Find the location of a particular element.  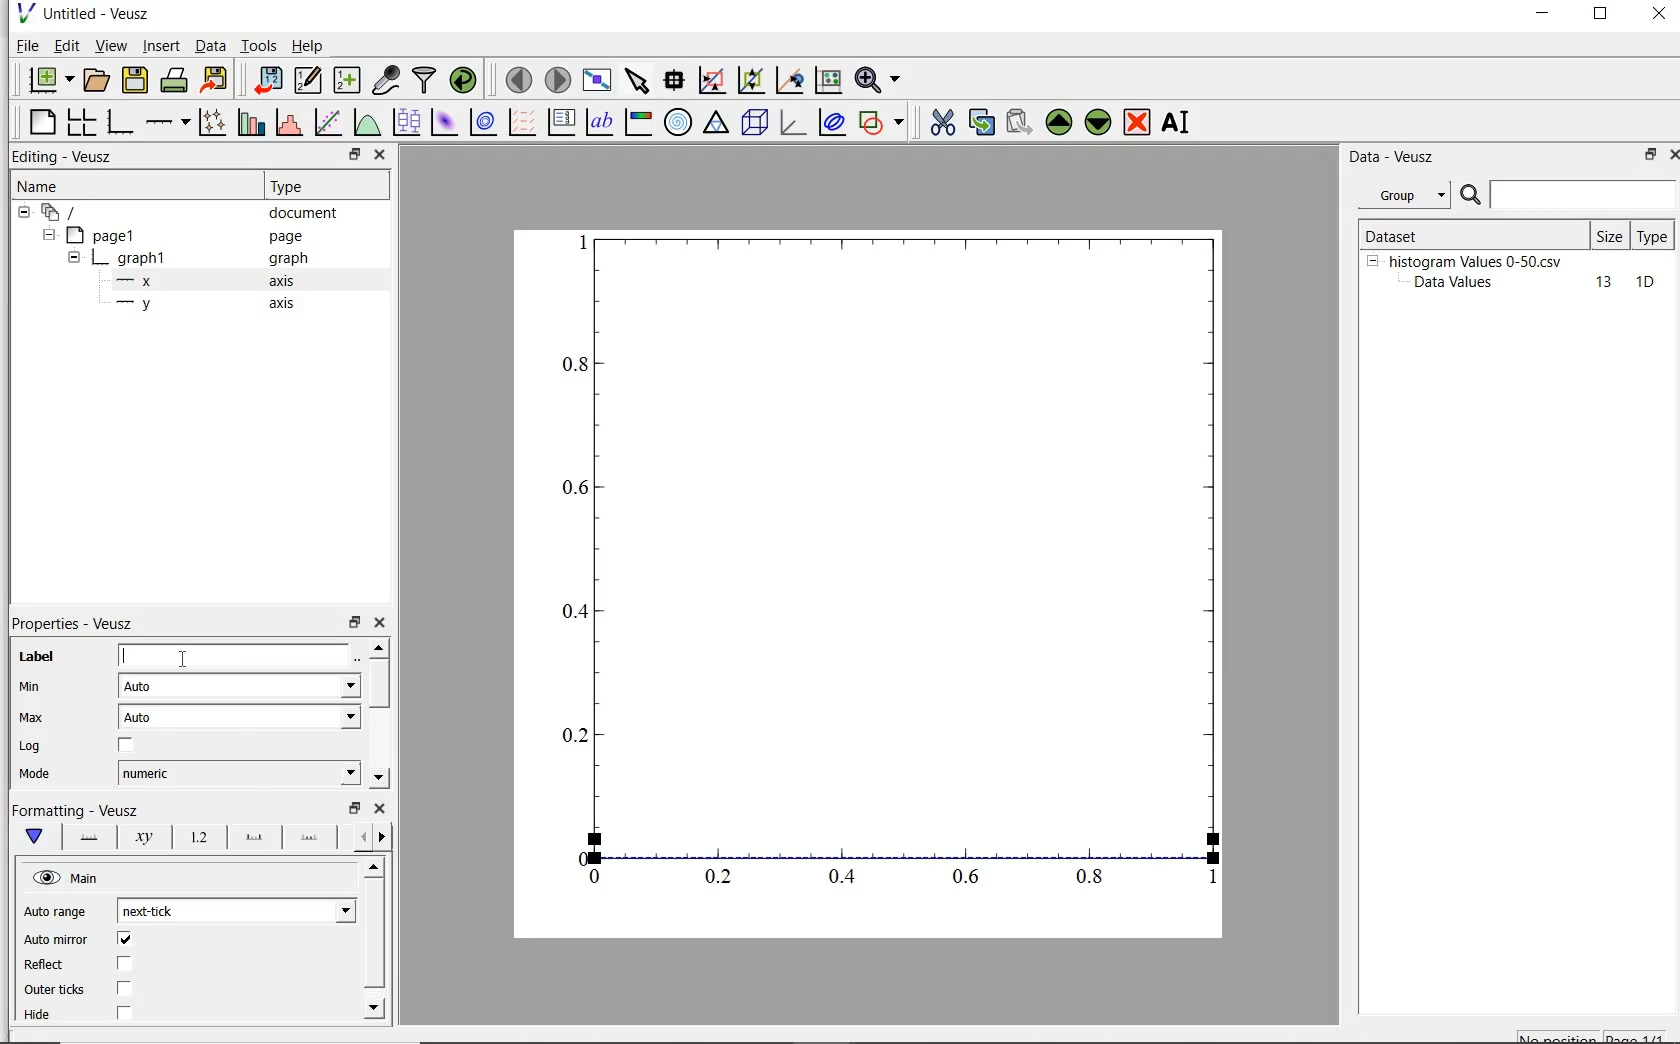

next tick is located at coordinates (236, 911).